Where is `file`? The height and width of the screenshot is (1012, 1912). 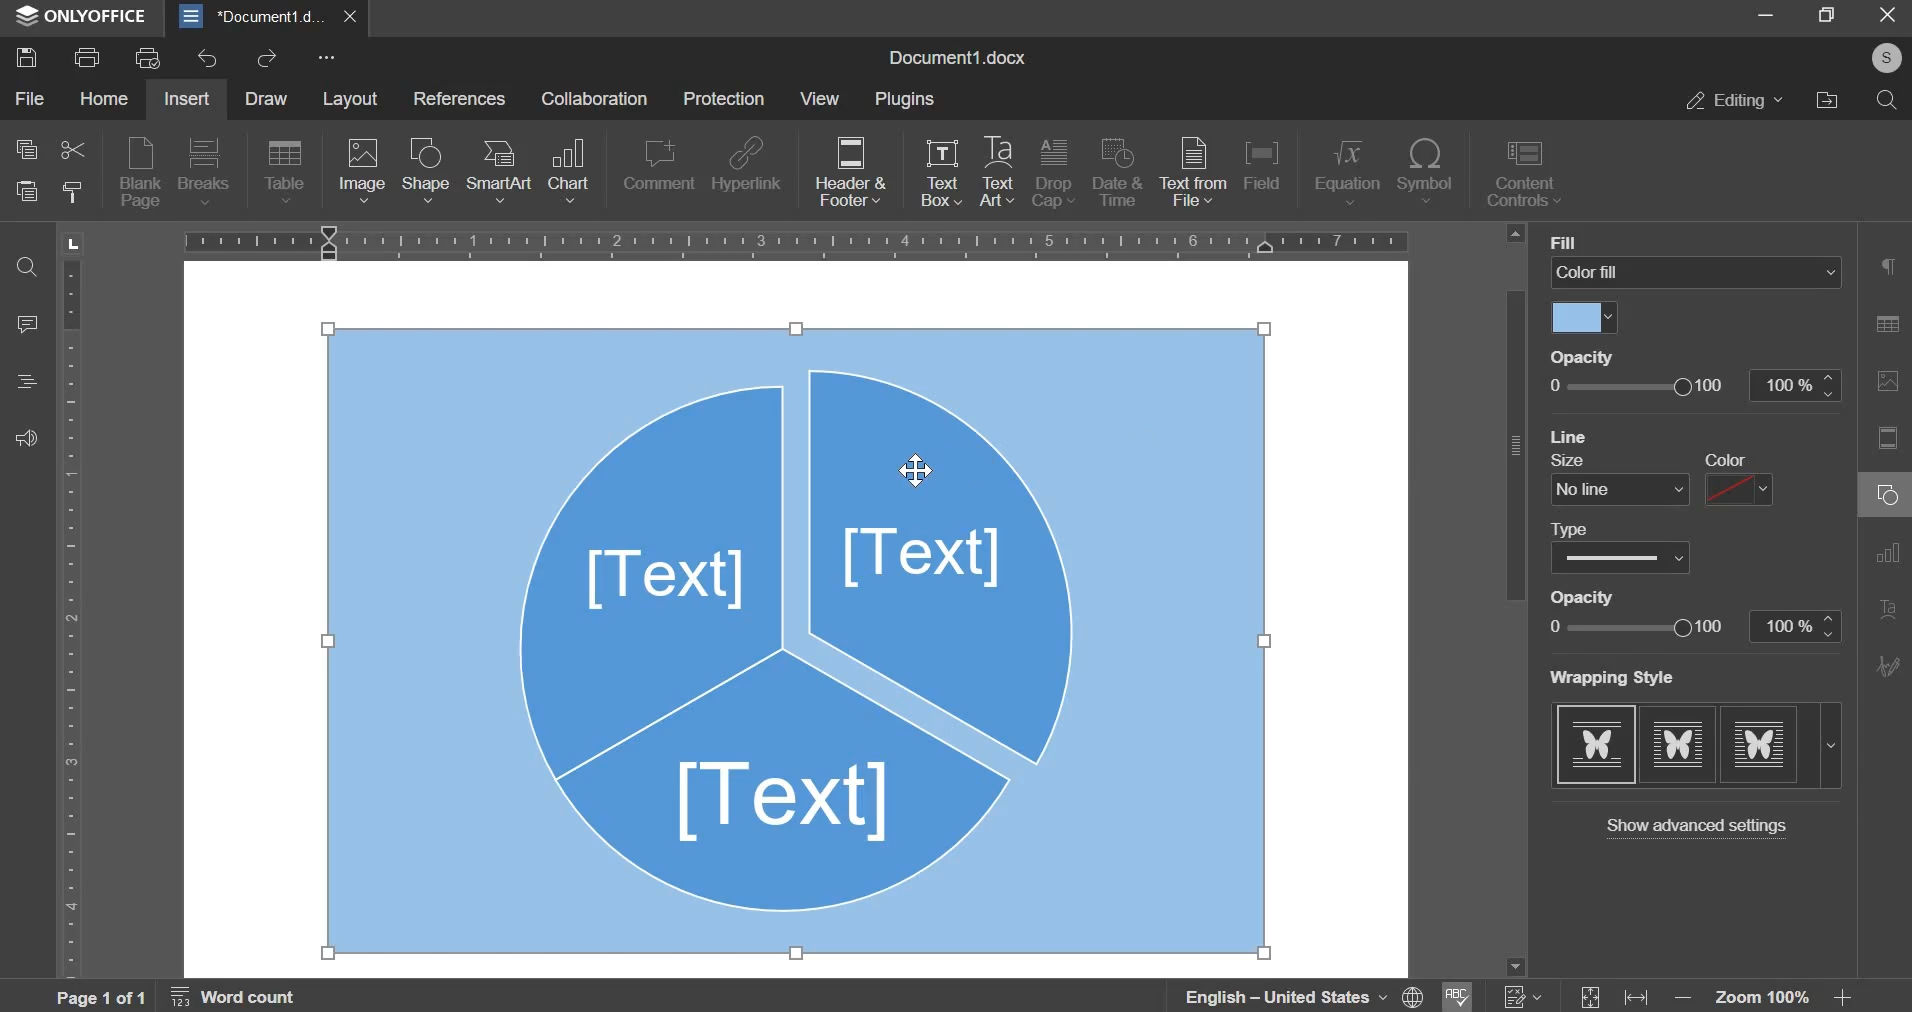
file is located at coordinates (33, 98).